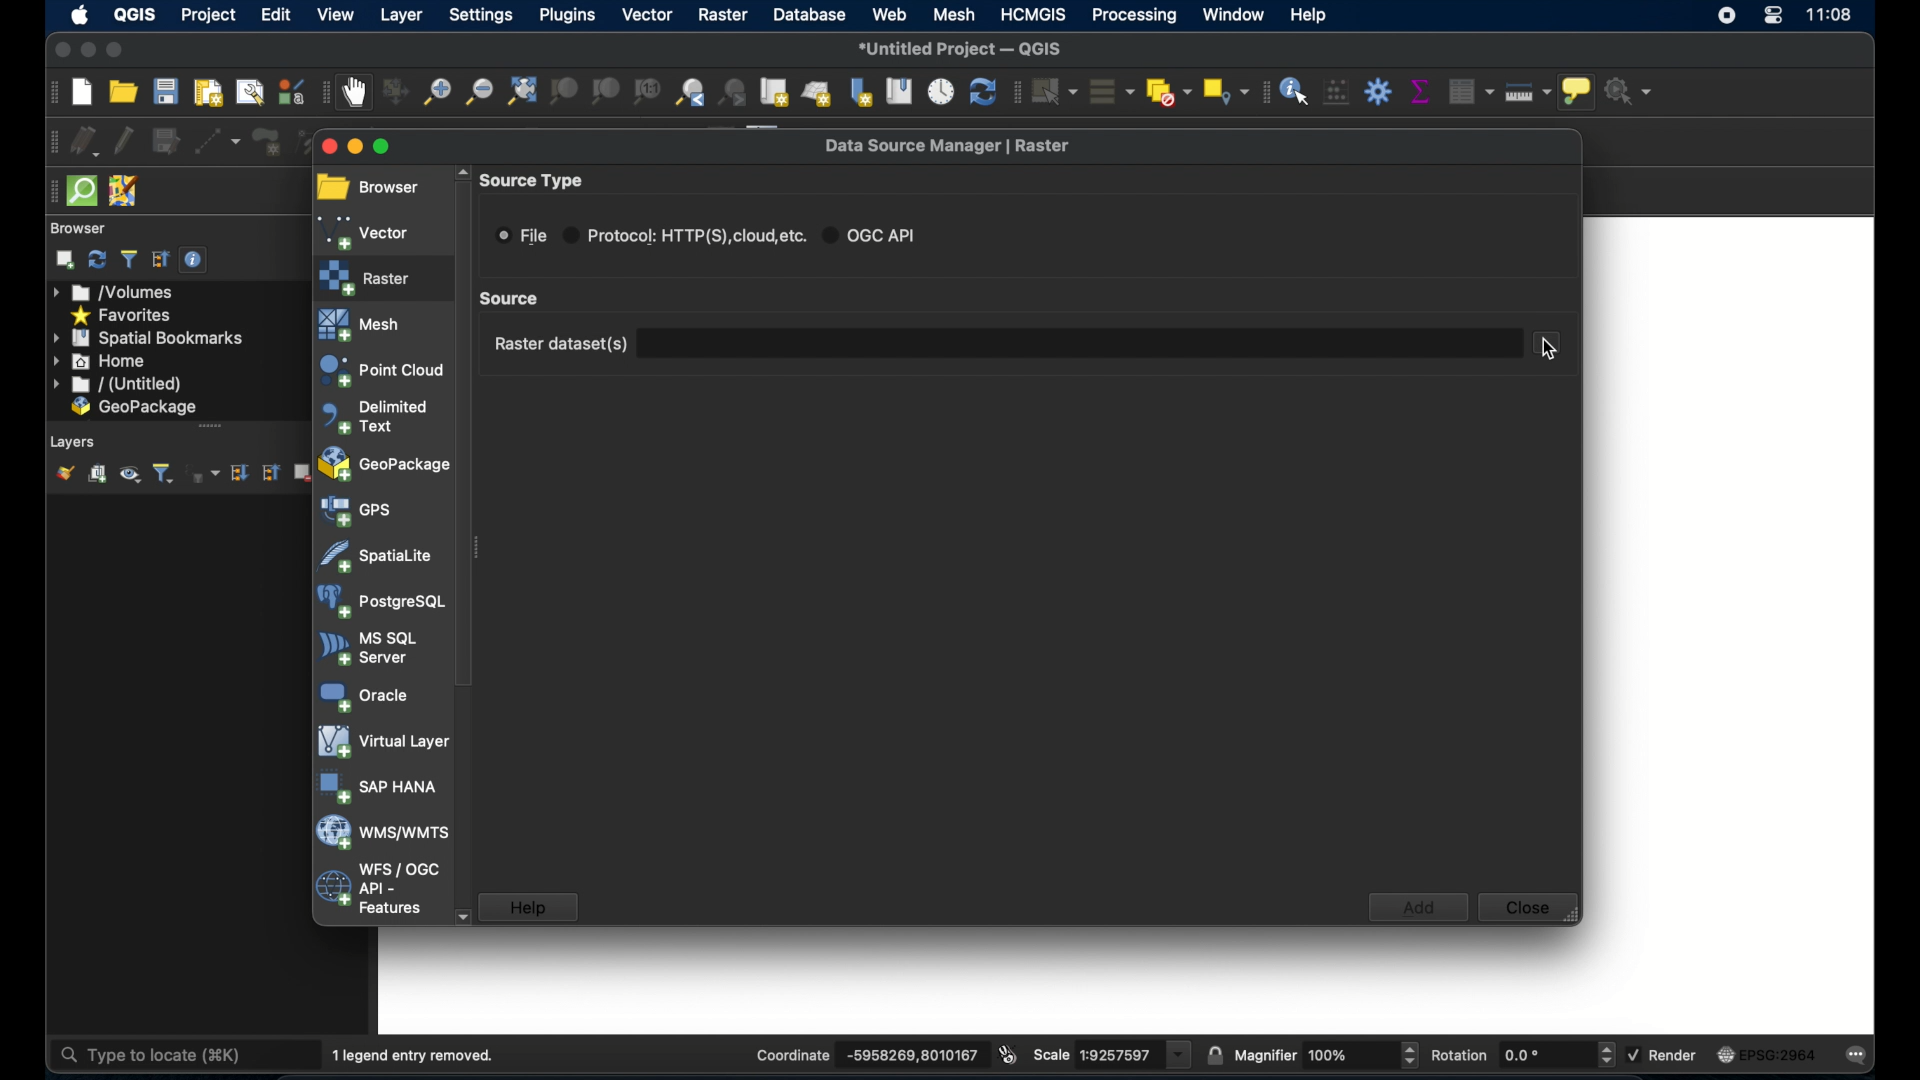 Image resolution: width=1920 pixels, height=1080 pixels. Describe the element at coordinates (380, 371) in the screenshot. I see `point cloud` at that location.